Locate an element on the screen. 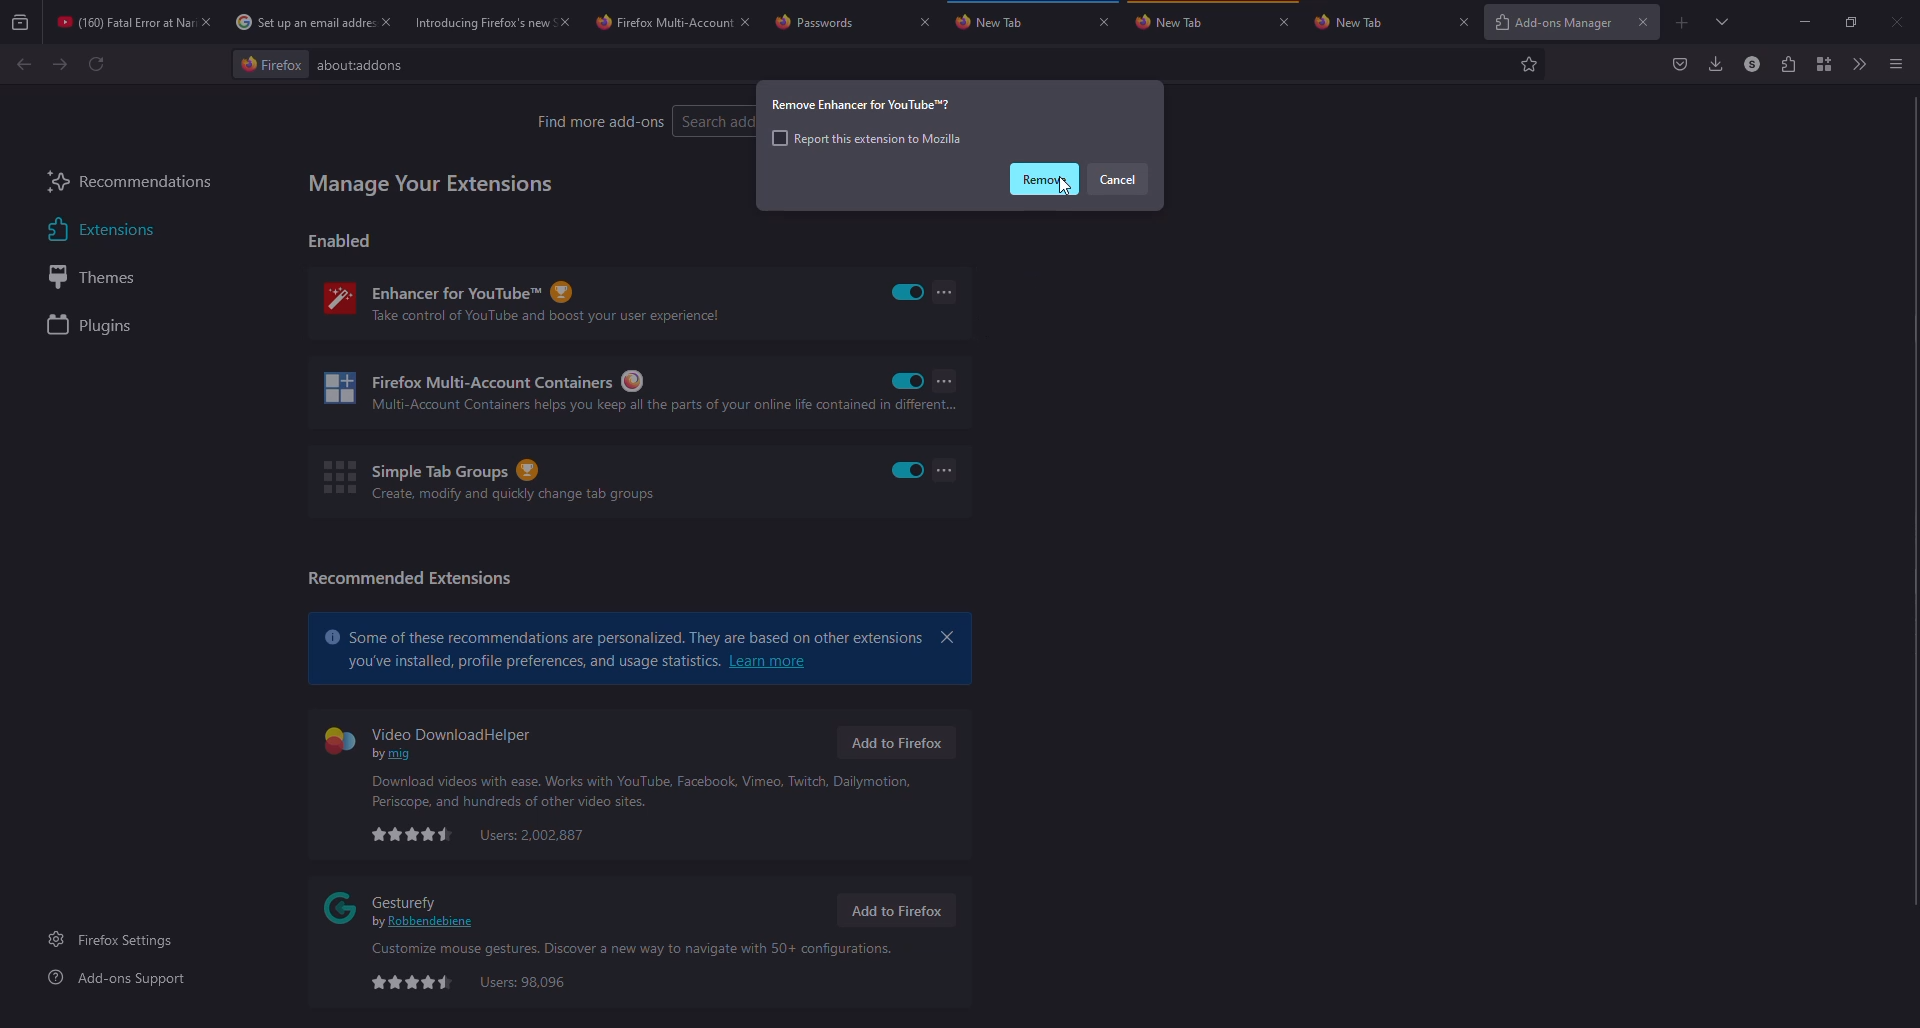 This screenshot has height=1028, width=1920. tabs is located at coordinates (1724, 21).